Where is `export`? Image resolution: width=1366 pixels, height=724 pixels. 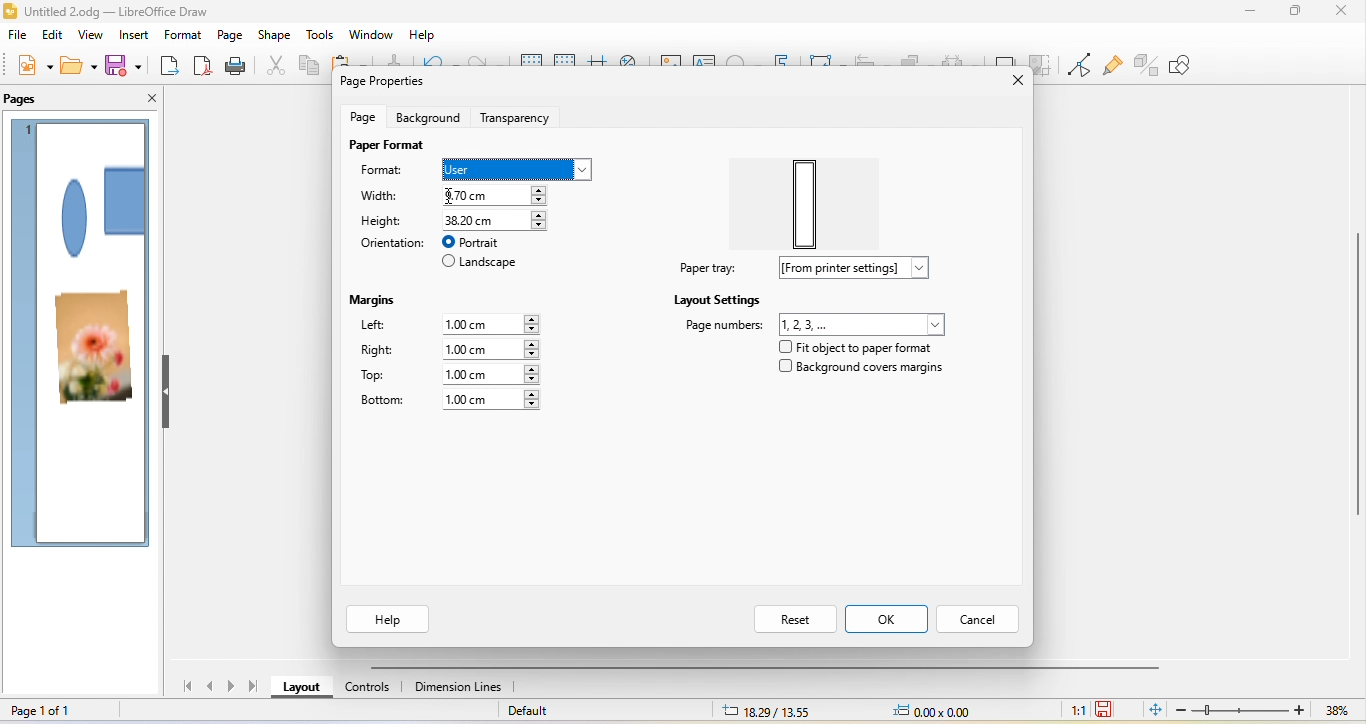 export is located at coordinates (170, 67).